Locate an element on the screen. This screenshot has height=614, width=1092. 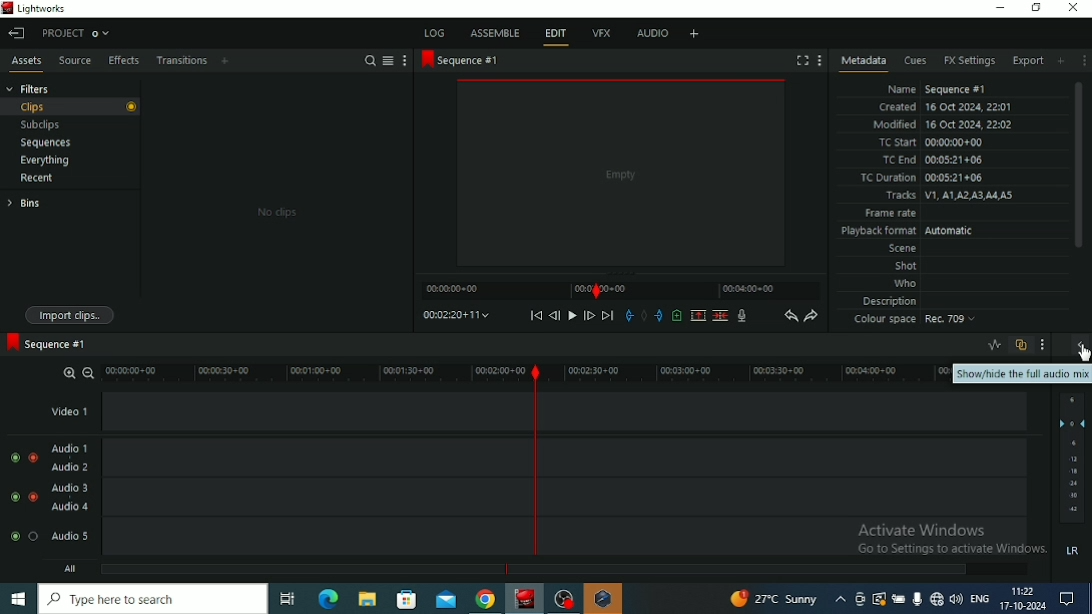
Show settings menu is located at coordinates (403, 61).